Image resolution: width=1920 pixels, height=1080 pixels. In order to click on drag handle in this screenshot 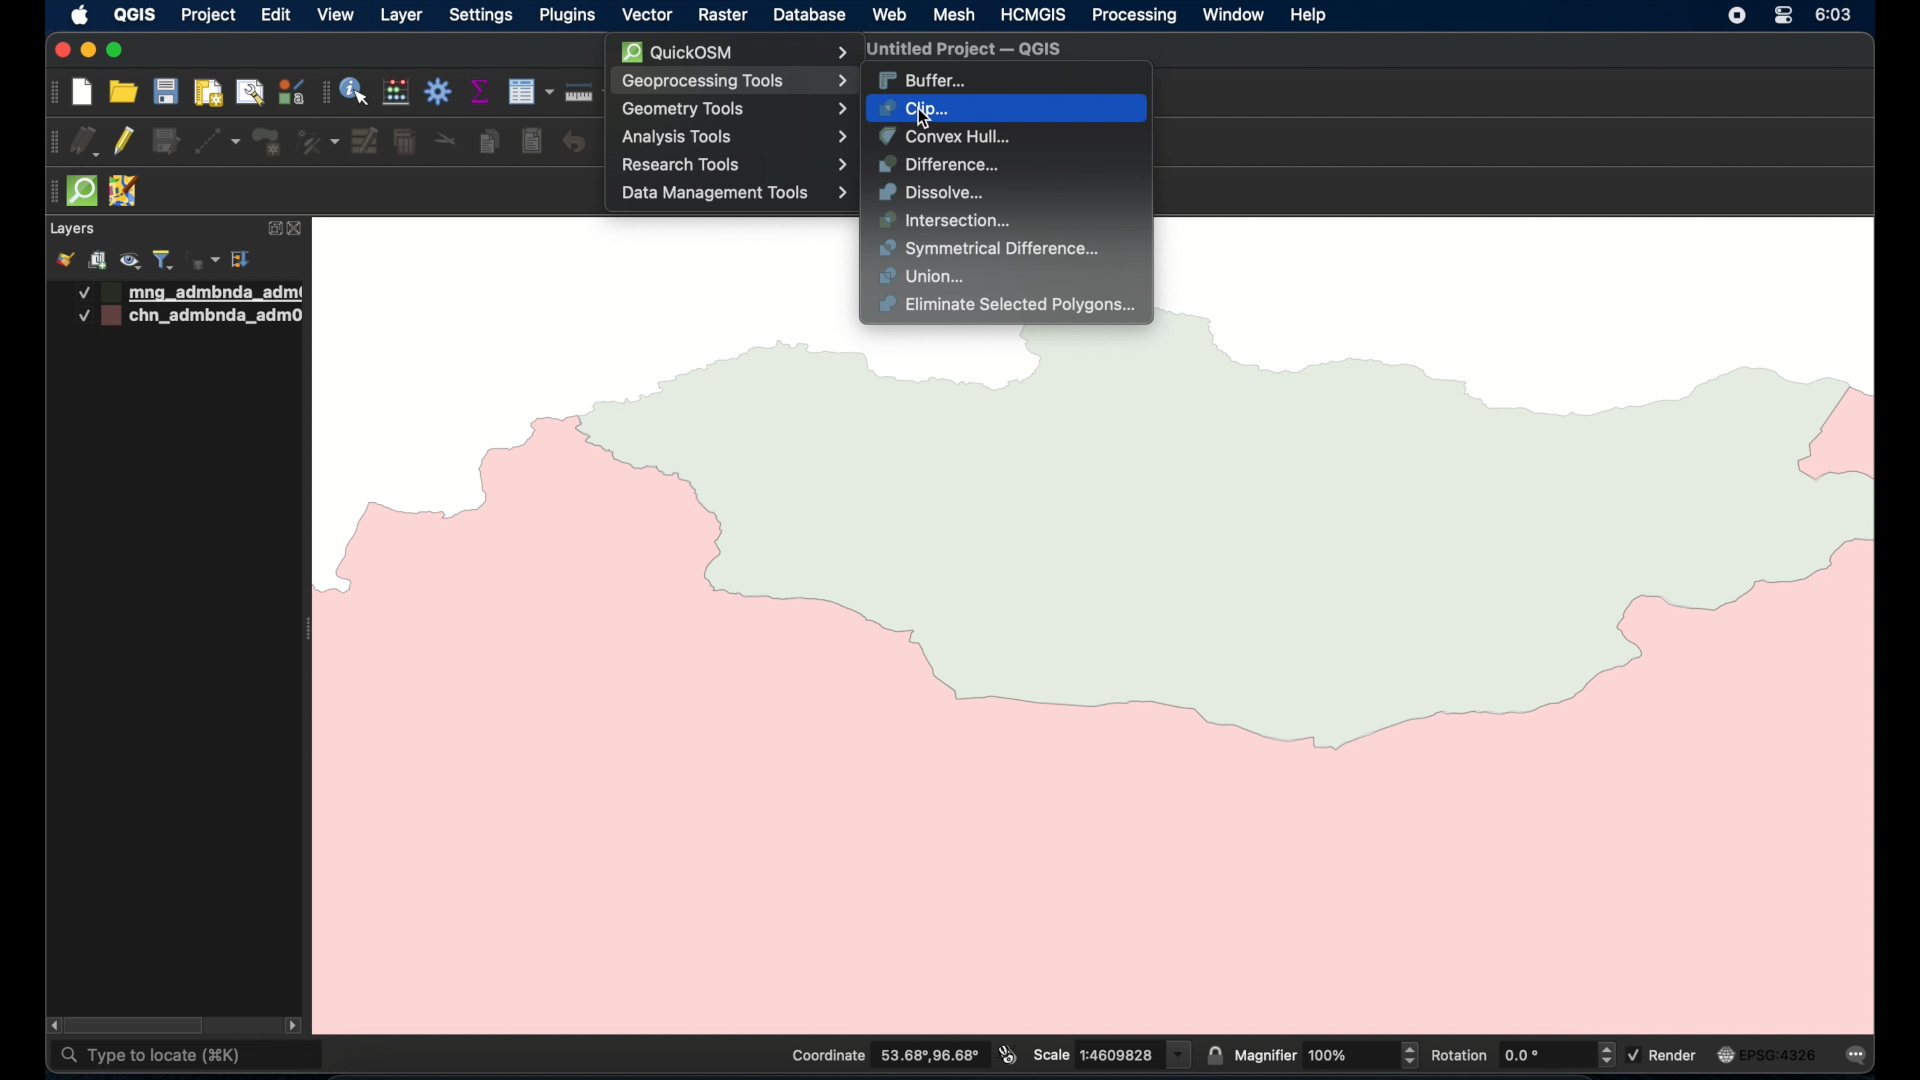, I will do `click(49, 192)`.